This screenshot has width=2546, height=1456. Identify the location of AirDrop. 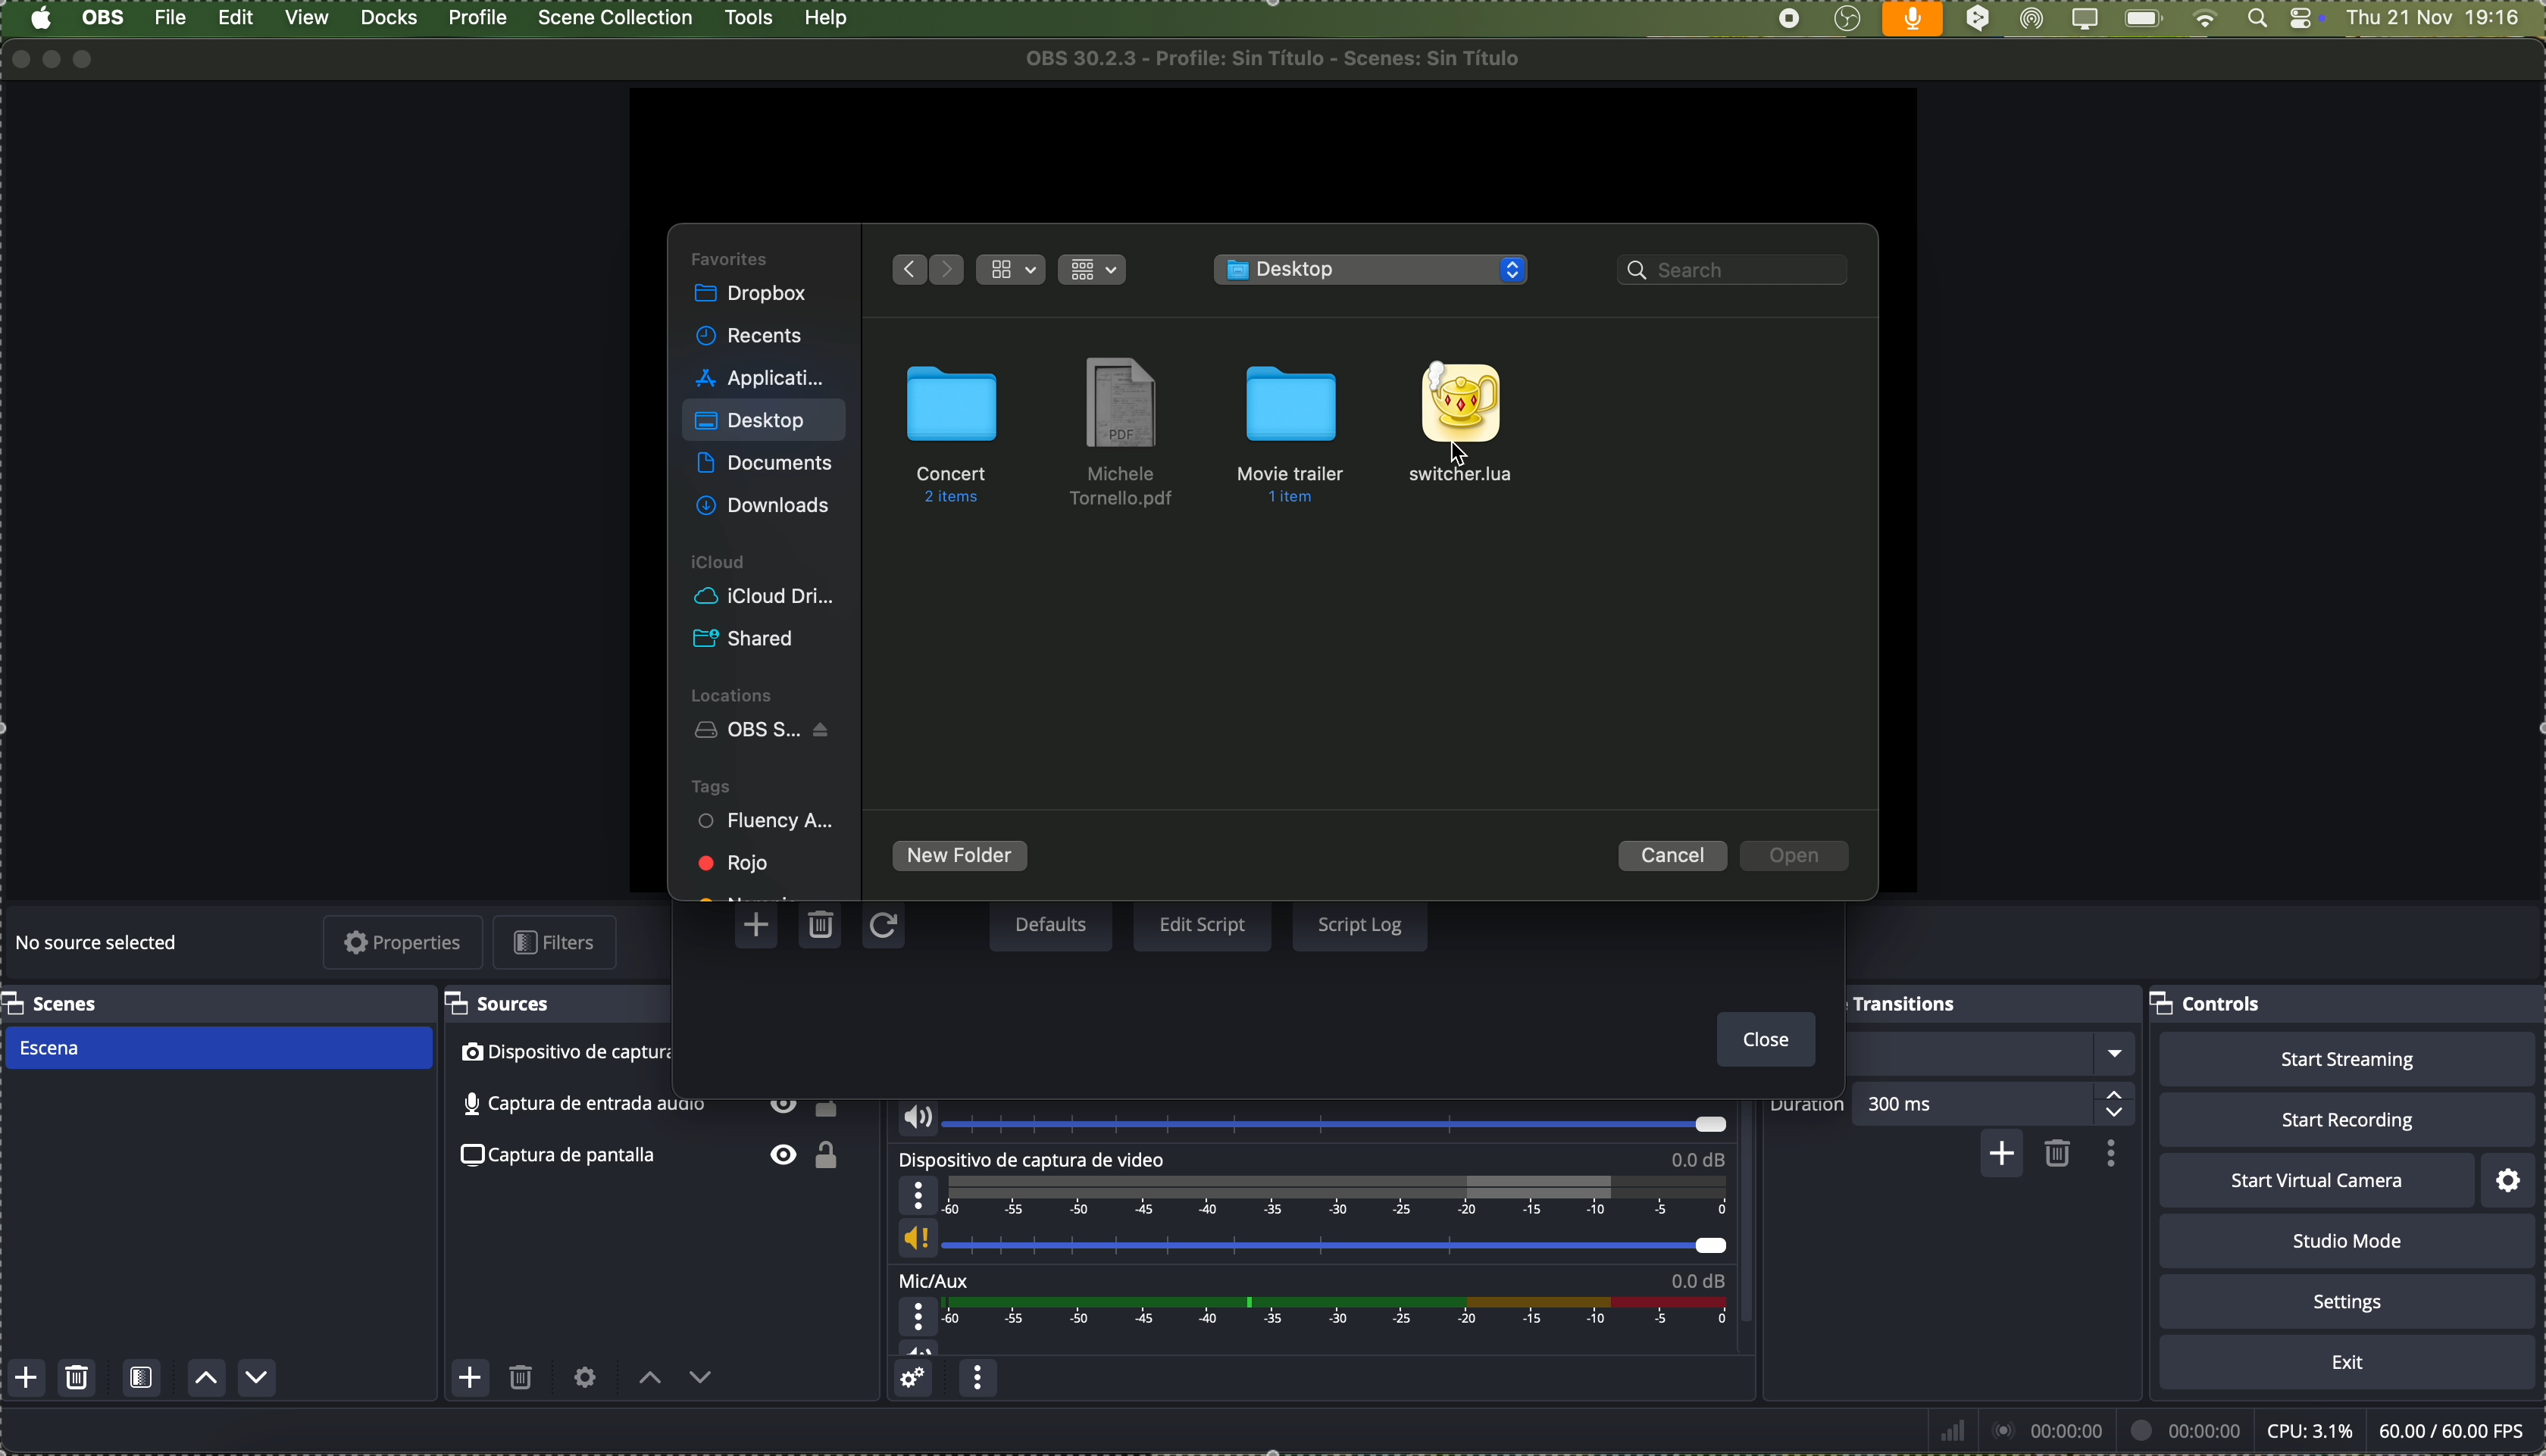
(2033, 20).